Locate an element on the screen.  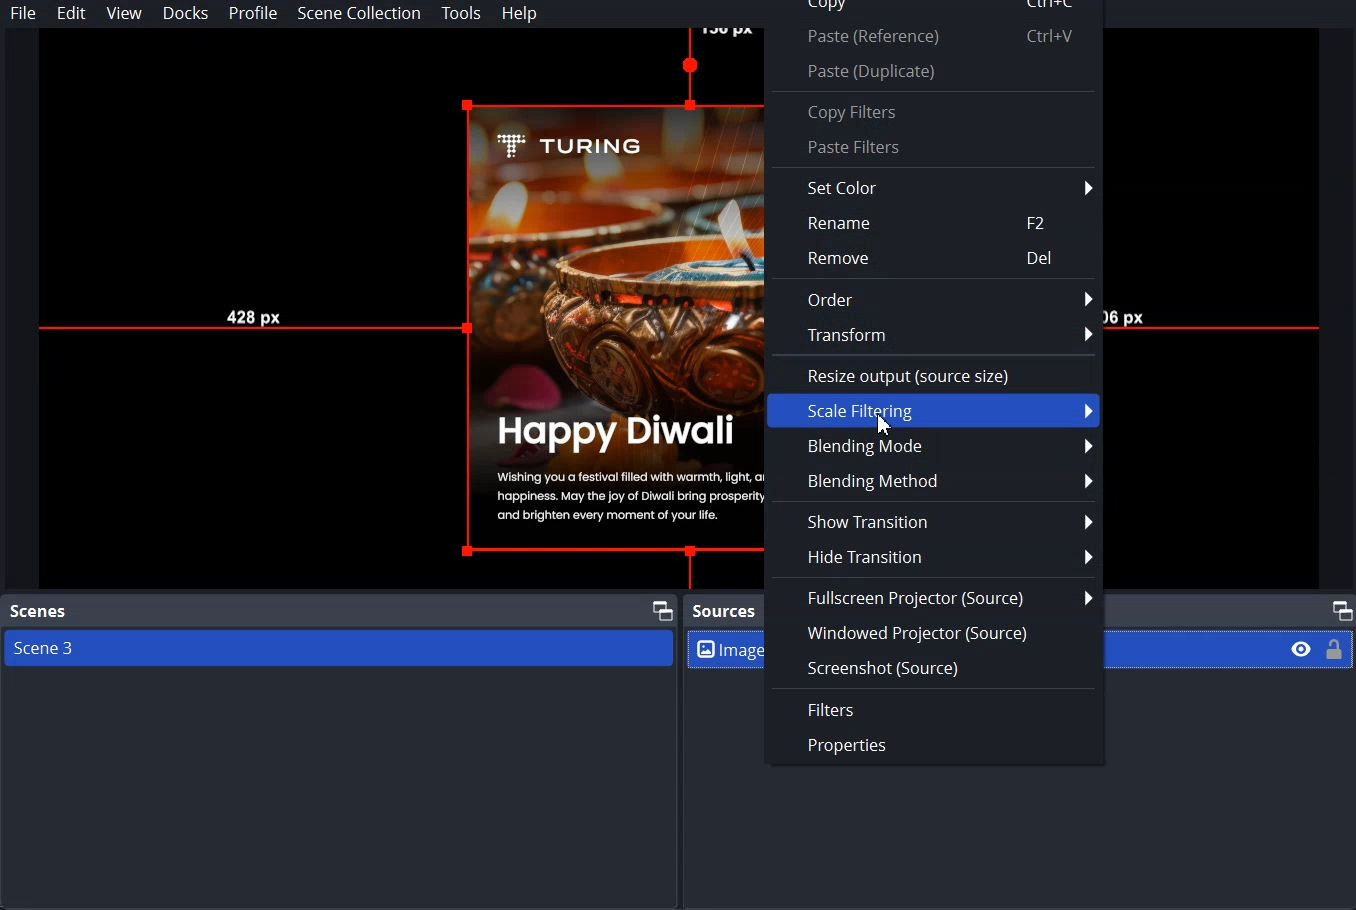
Profile is located at coordinates (253, 14).